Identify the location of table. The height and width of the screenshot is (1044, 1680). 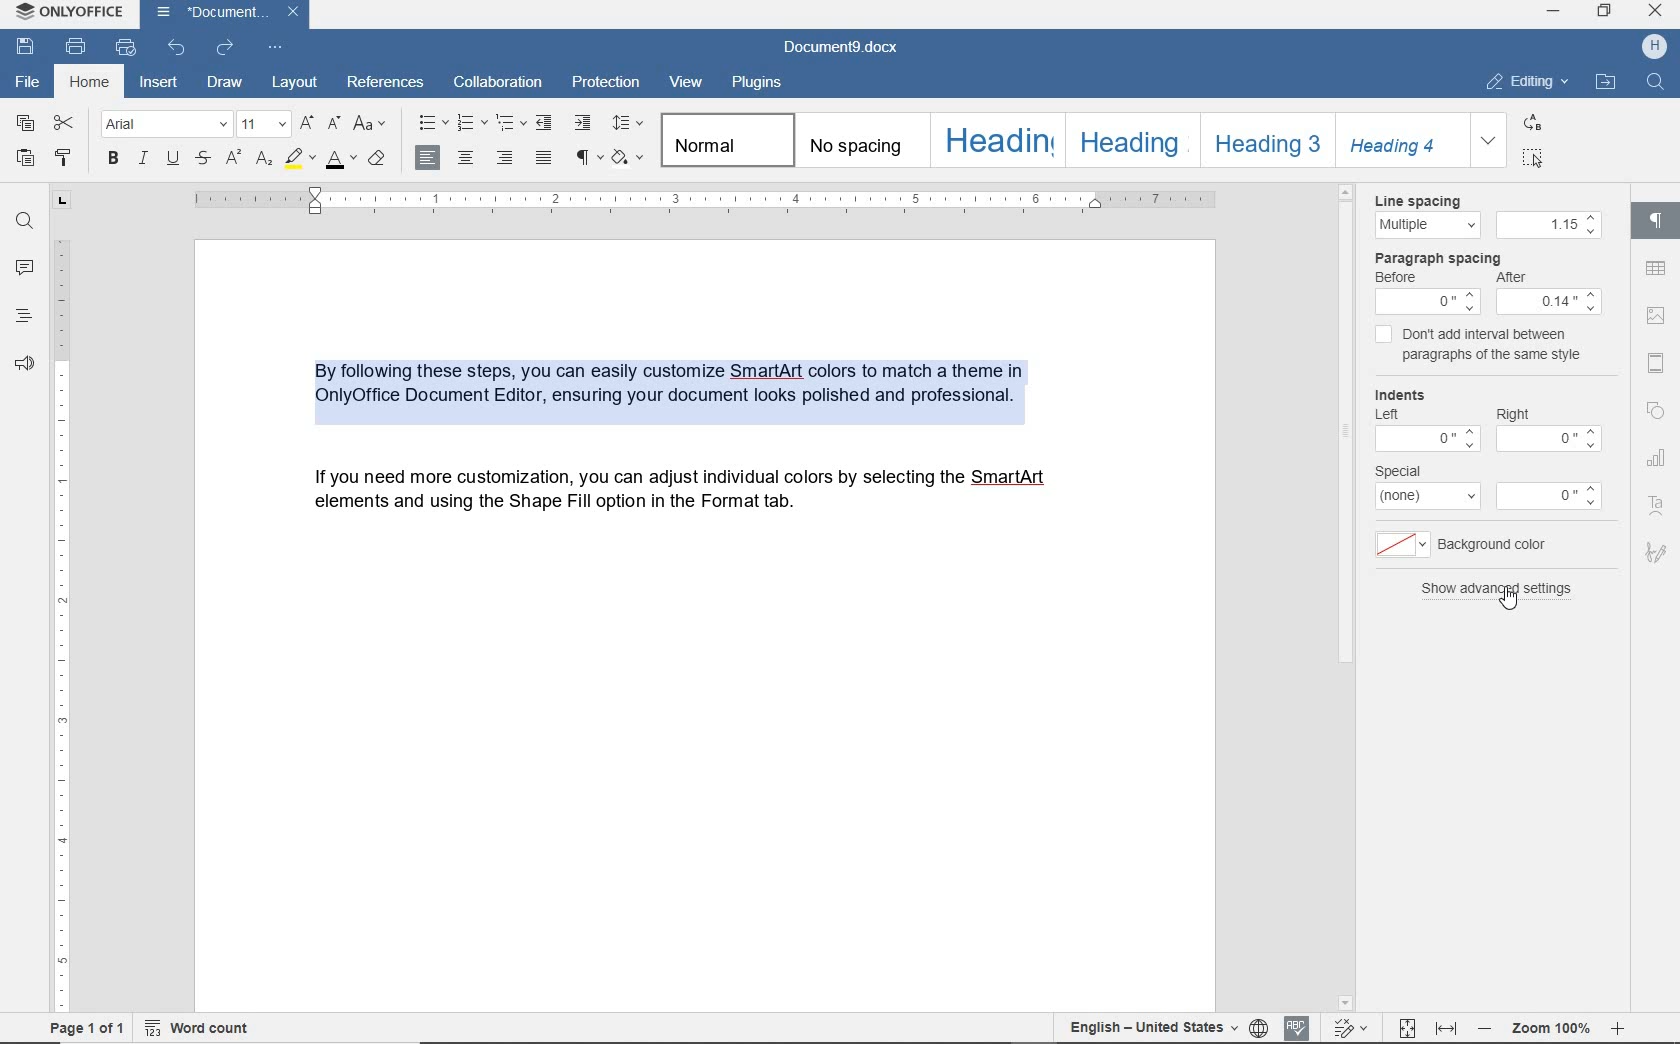
(1659, 270).